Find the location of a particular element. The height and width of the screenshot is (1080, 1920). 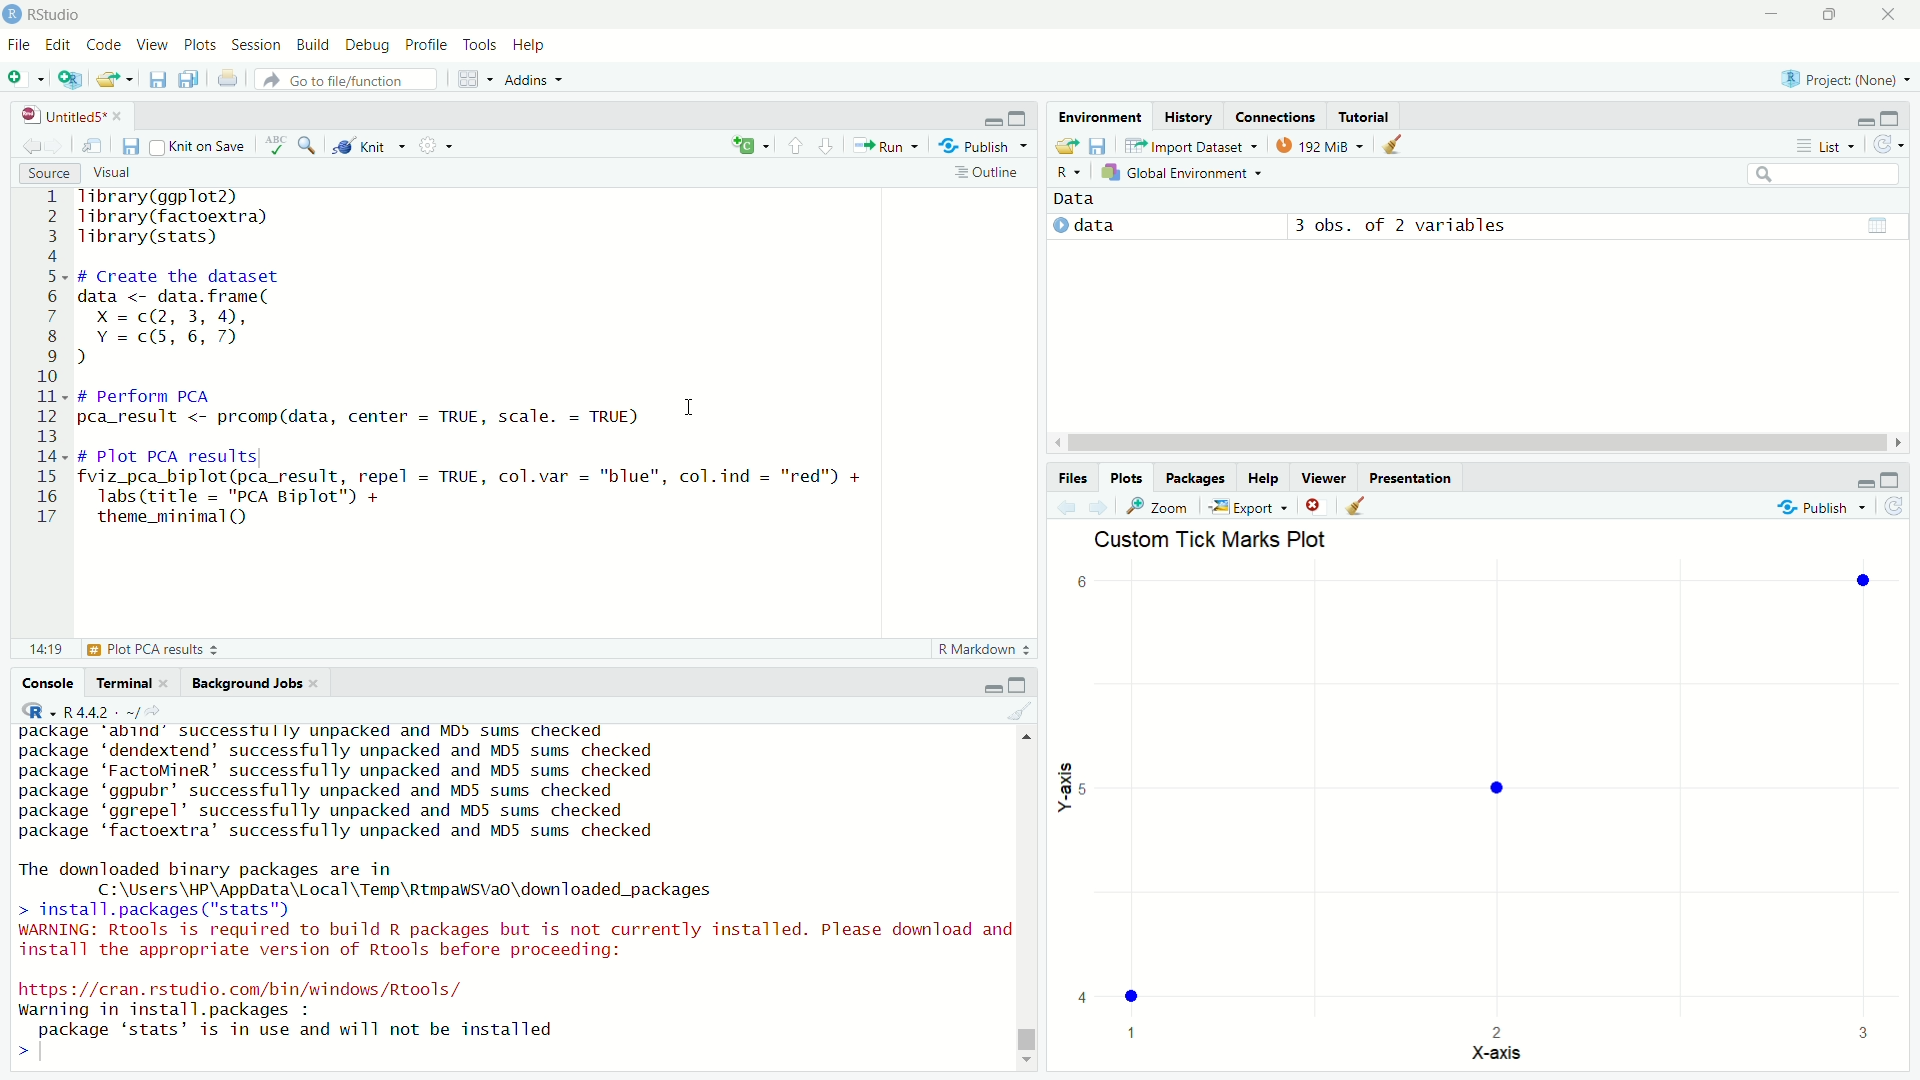

r markdown is located at coordinates (984, 648).